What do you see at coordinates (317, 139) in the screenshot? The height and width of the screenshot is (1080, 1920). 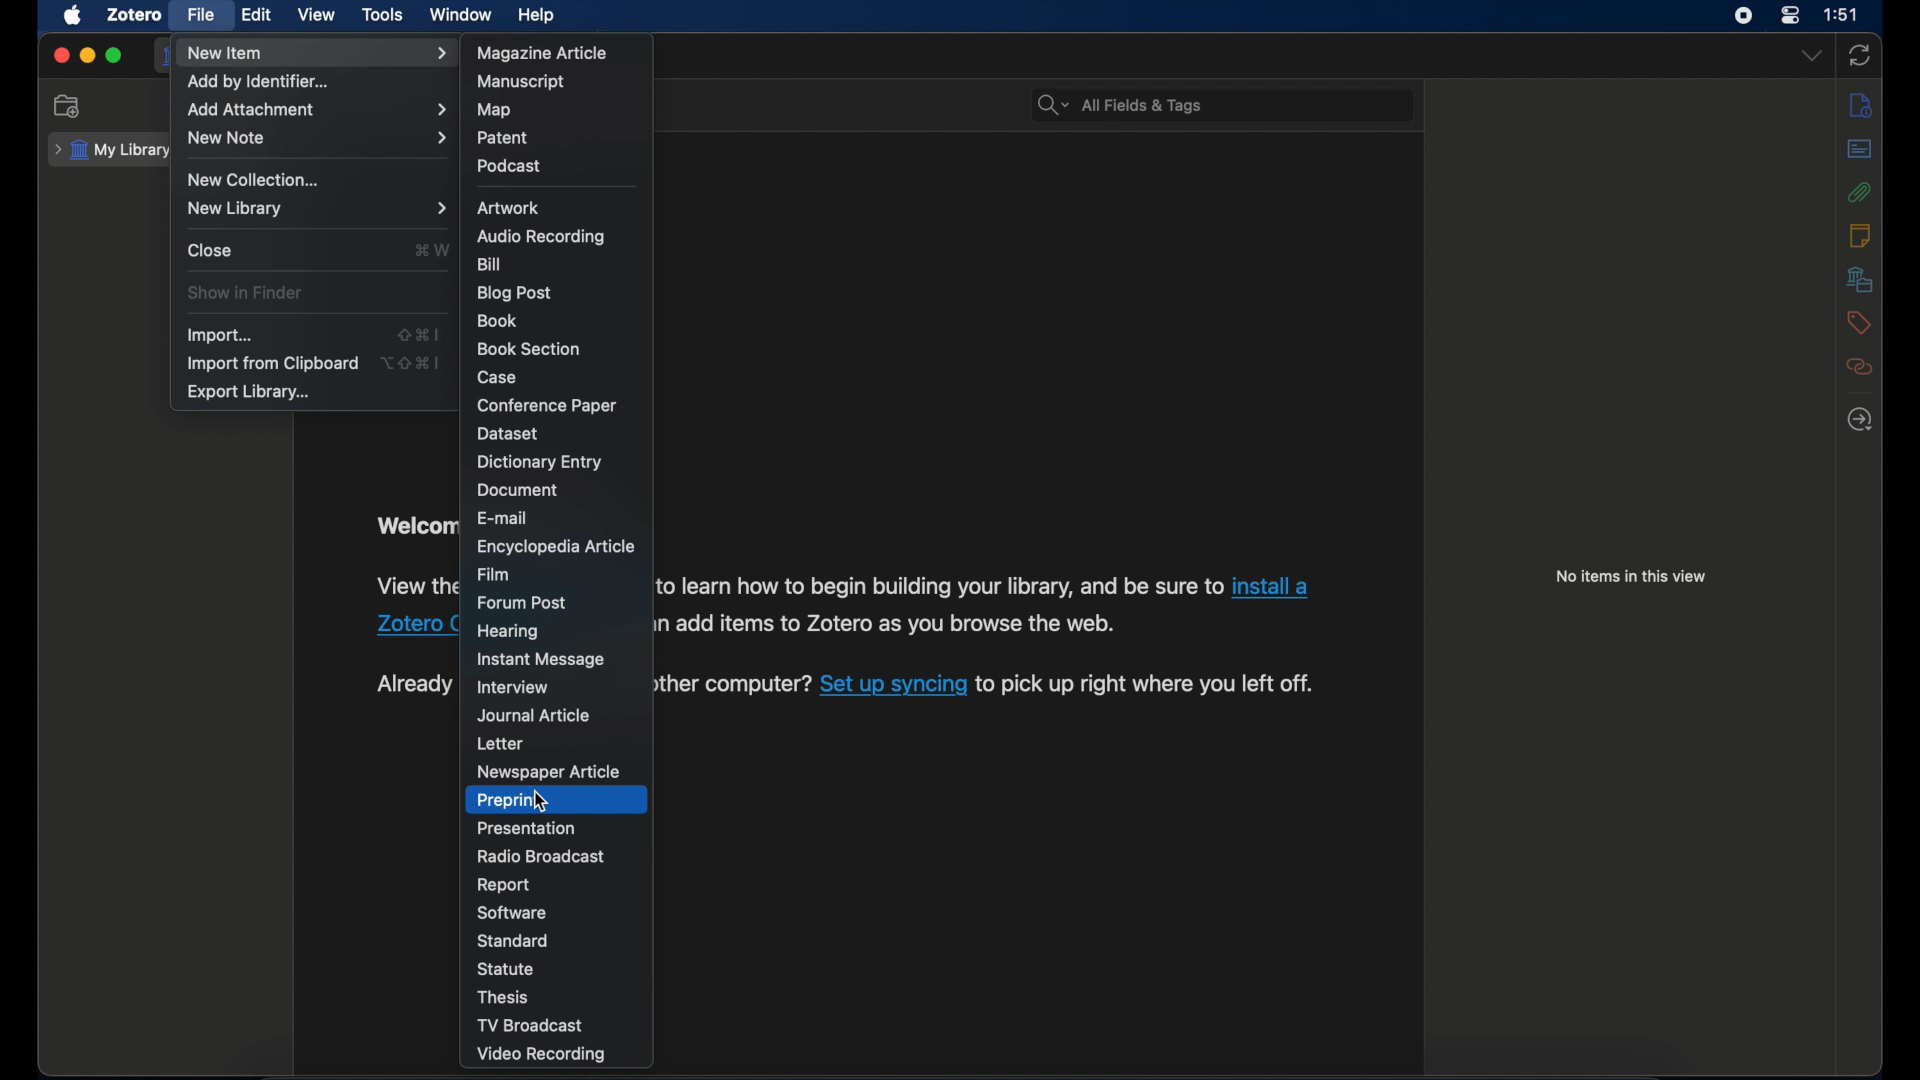 I see `new note` at bounding box center [317, 139].